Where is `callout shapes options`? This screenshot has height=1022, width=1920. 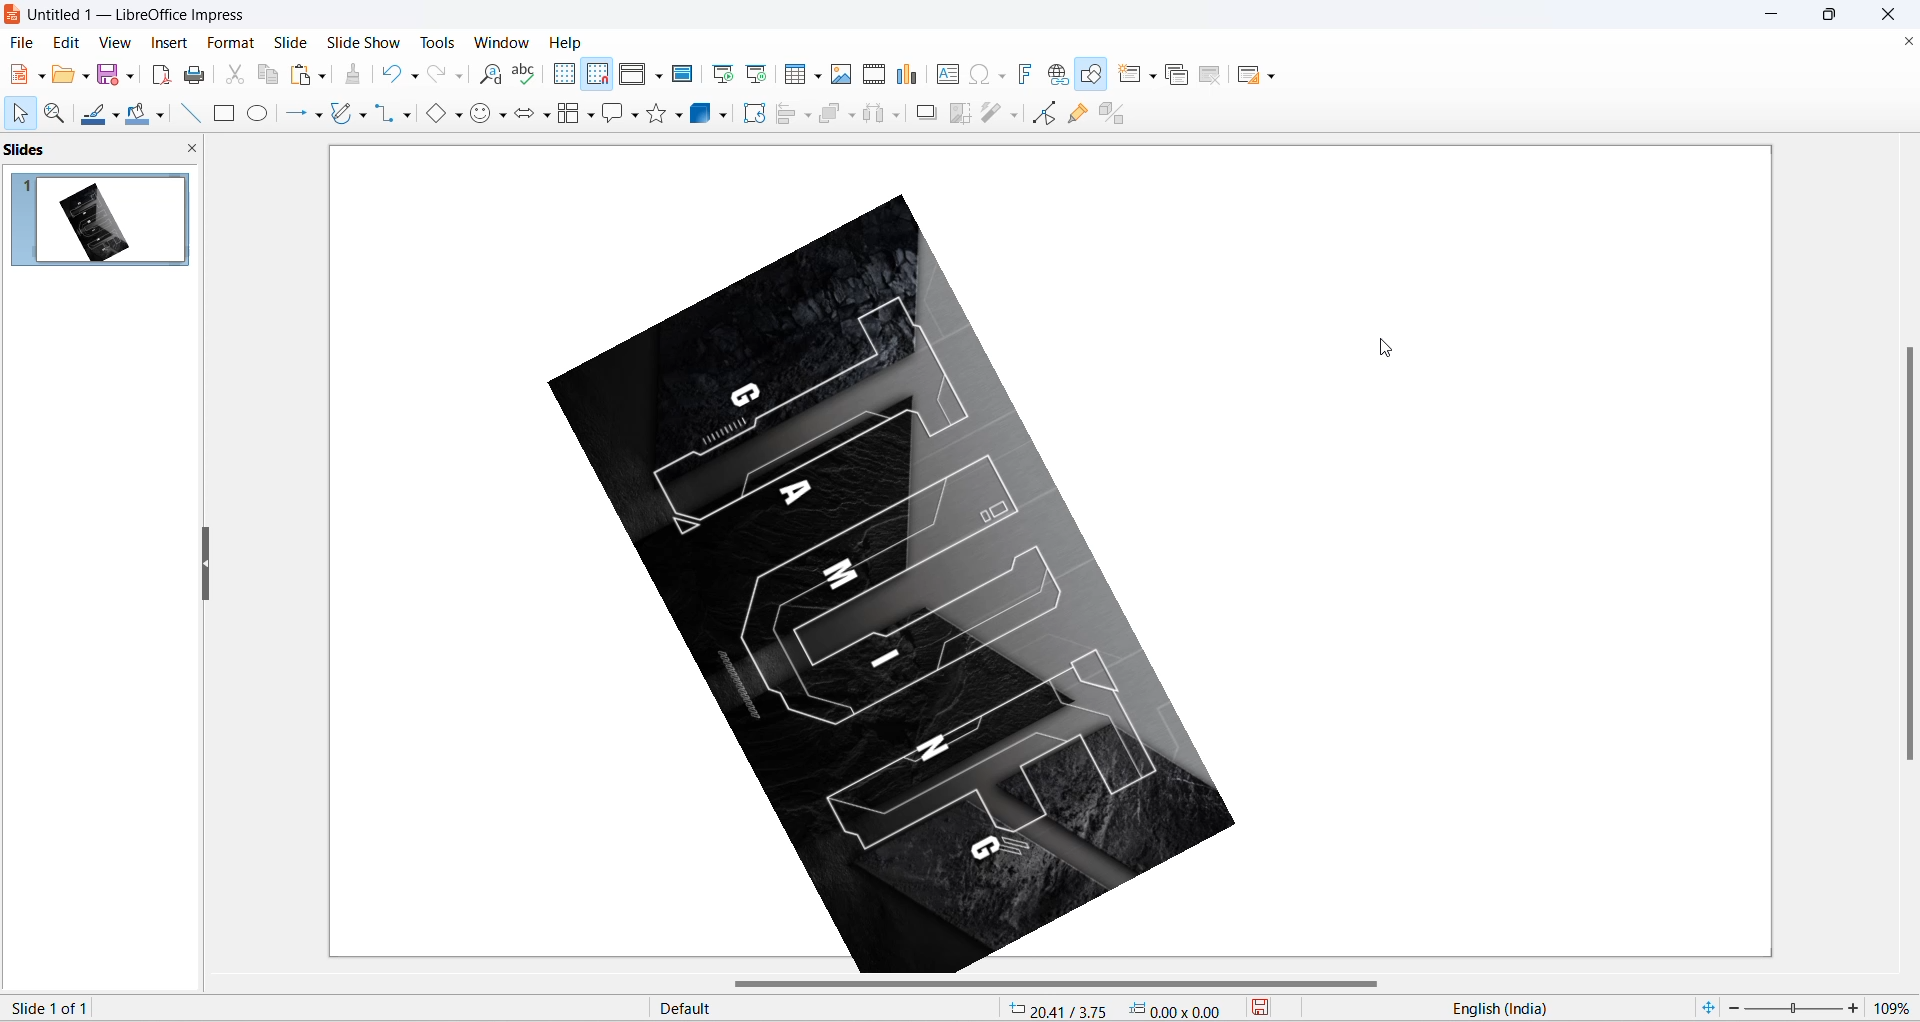
callout shapes options is located at coordinates (633, 117).